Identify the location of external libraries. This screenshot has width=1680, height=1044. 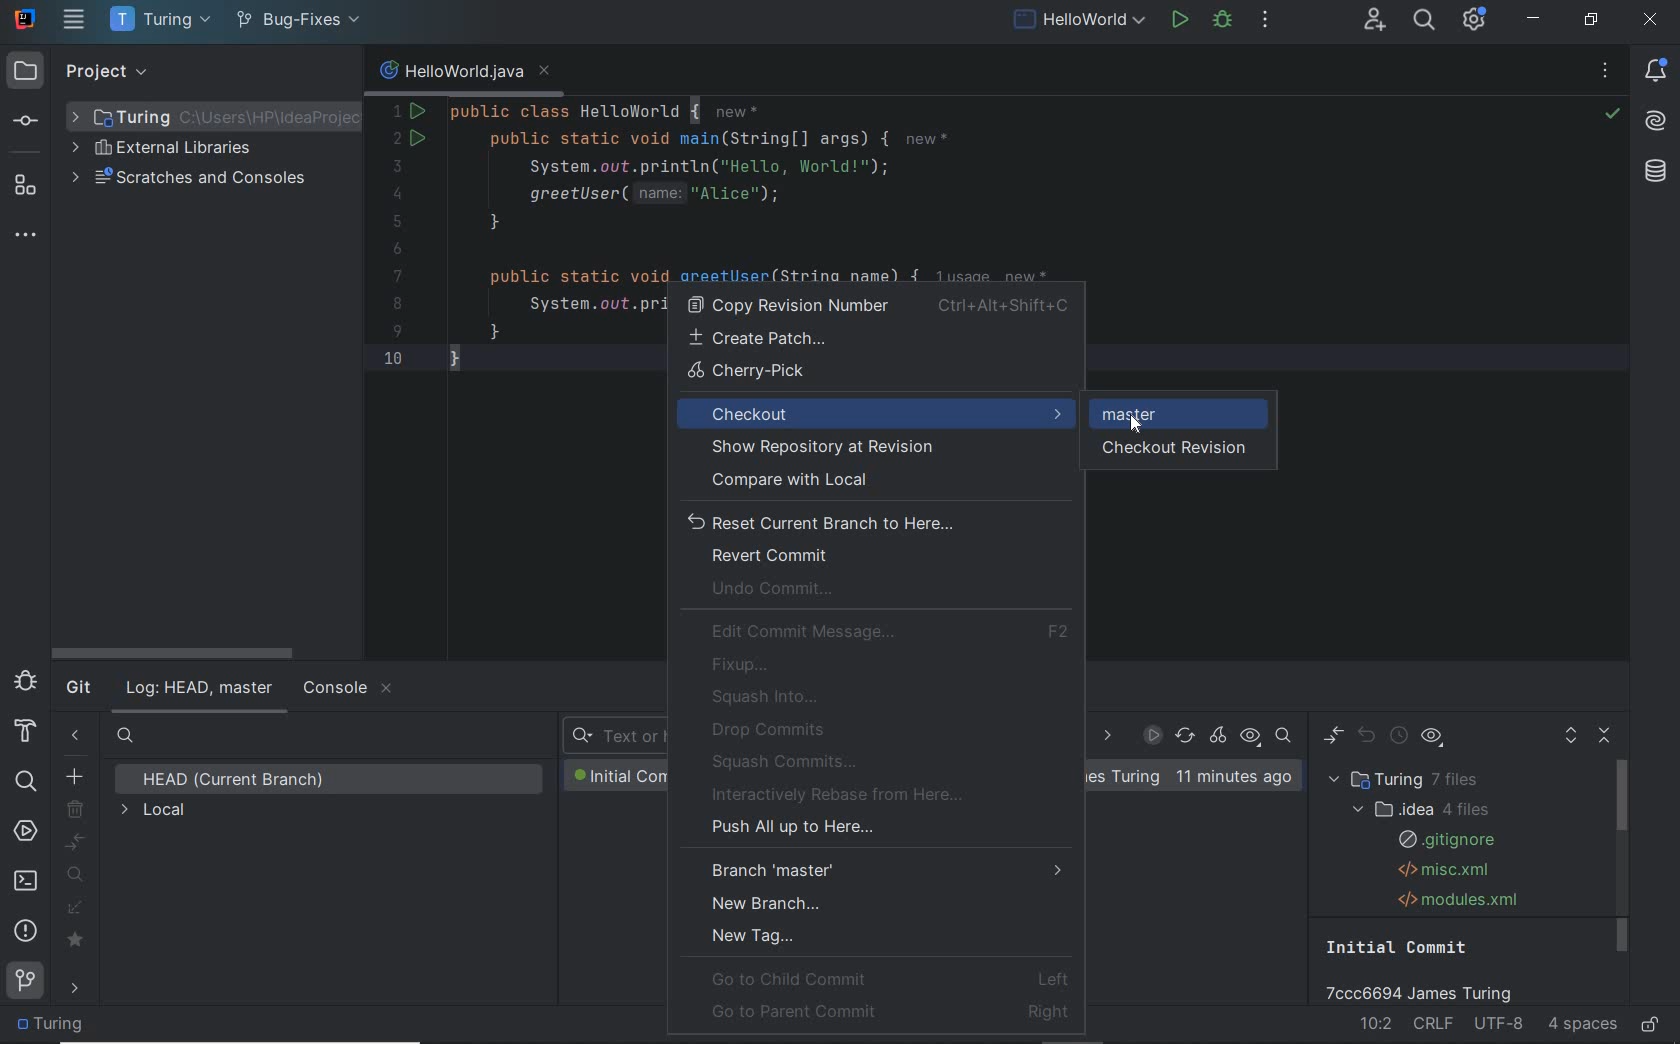
(172, 149).